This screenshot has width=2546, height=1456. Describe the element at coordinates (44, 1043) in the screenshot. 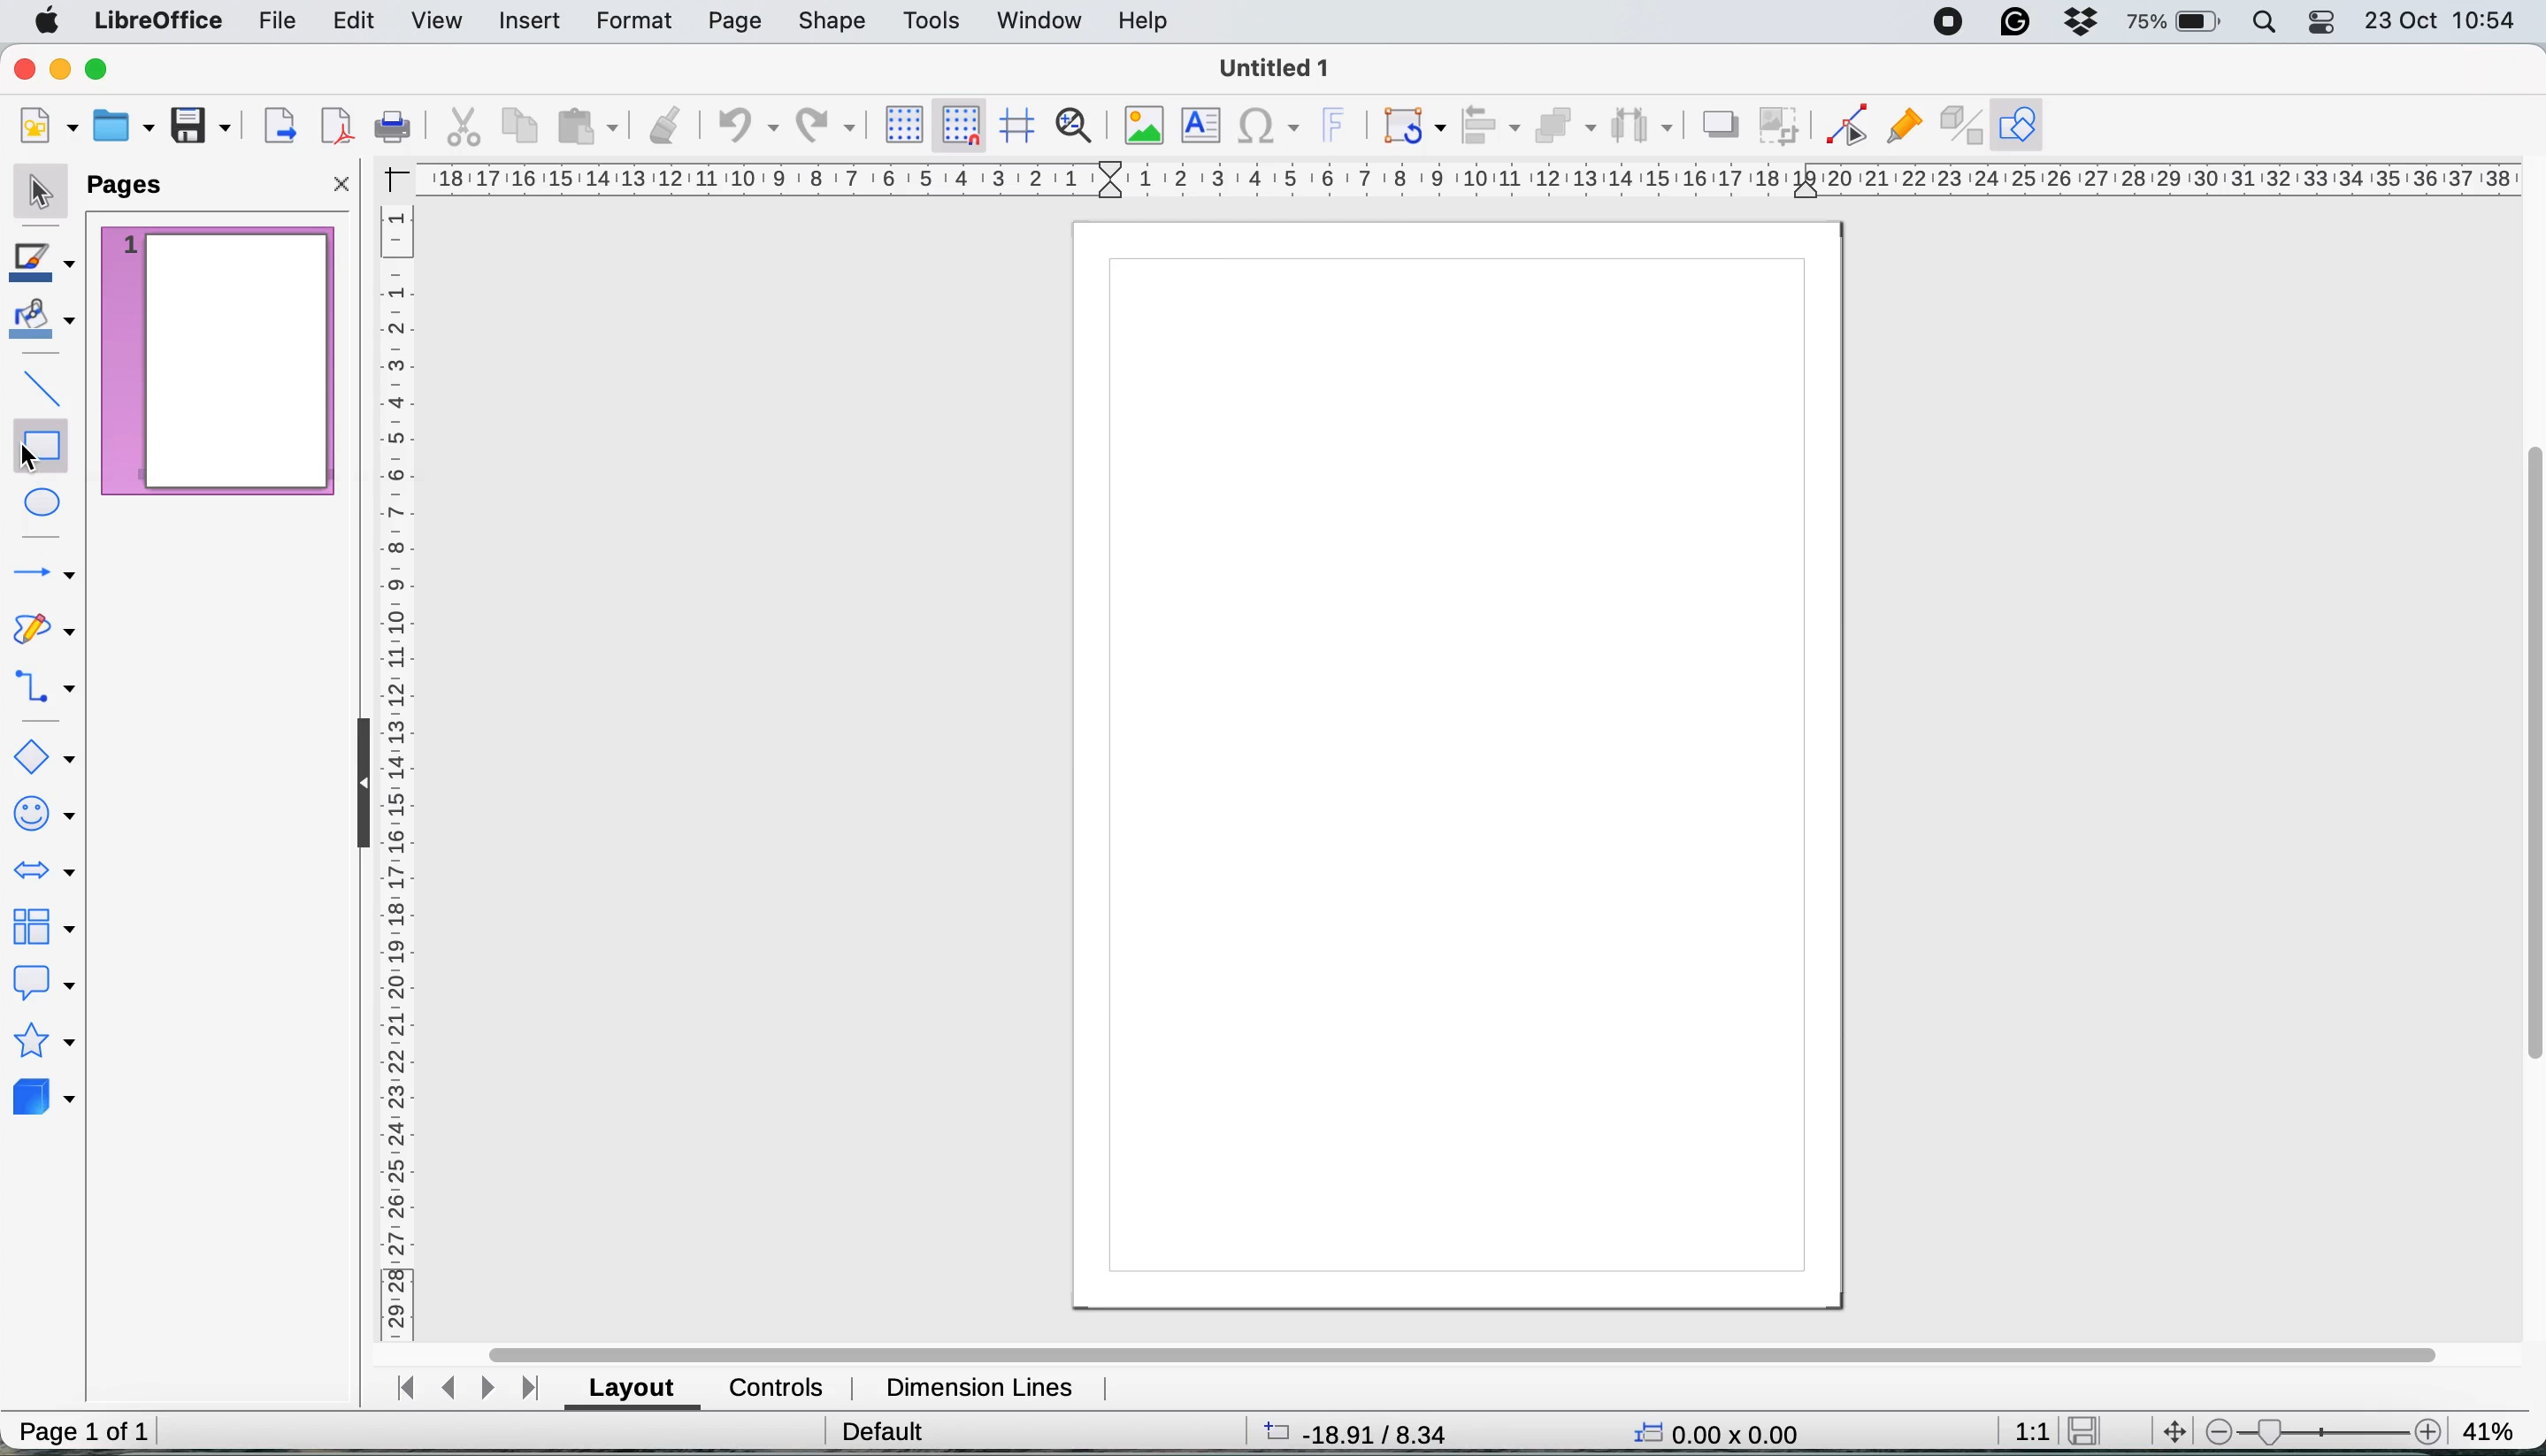

I see `stars and banners` at that location.